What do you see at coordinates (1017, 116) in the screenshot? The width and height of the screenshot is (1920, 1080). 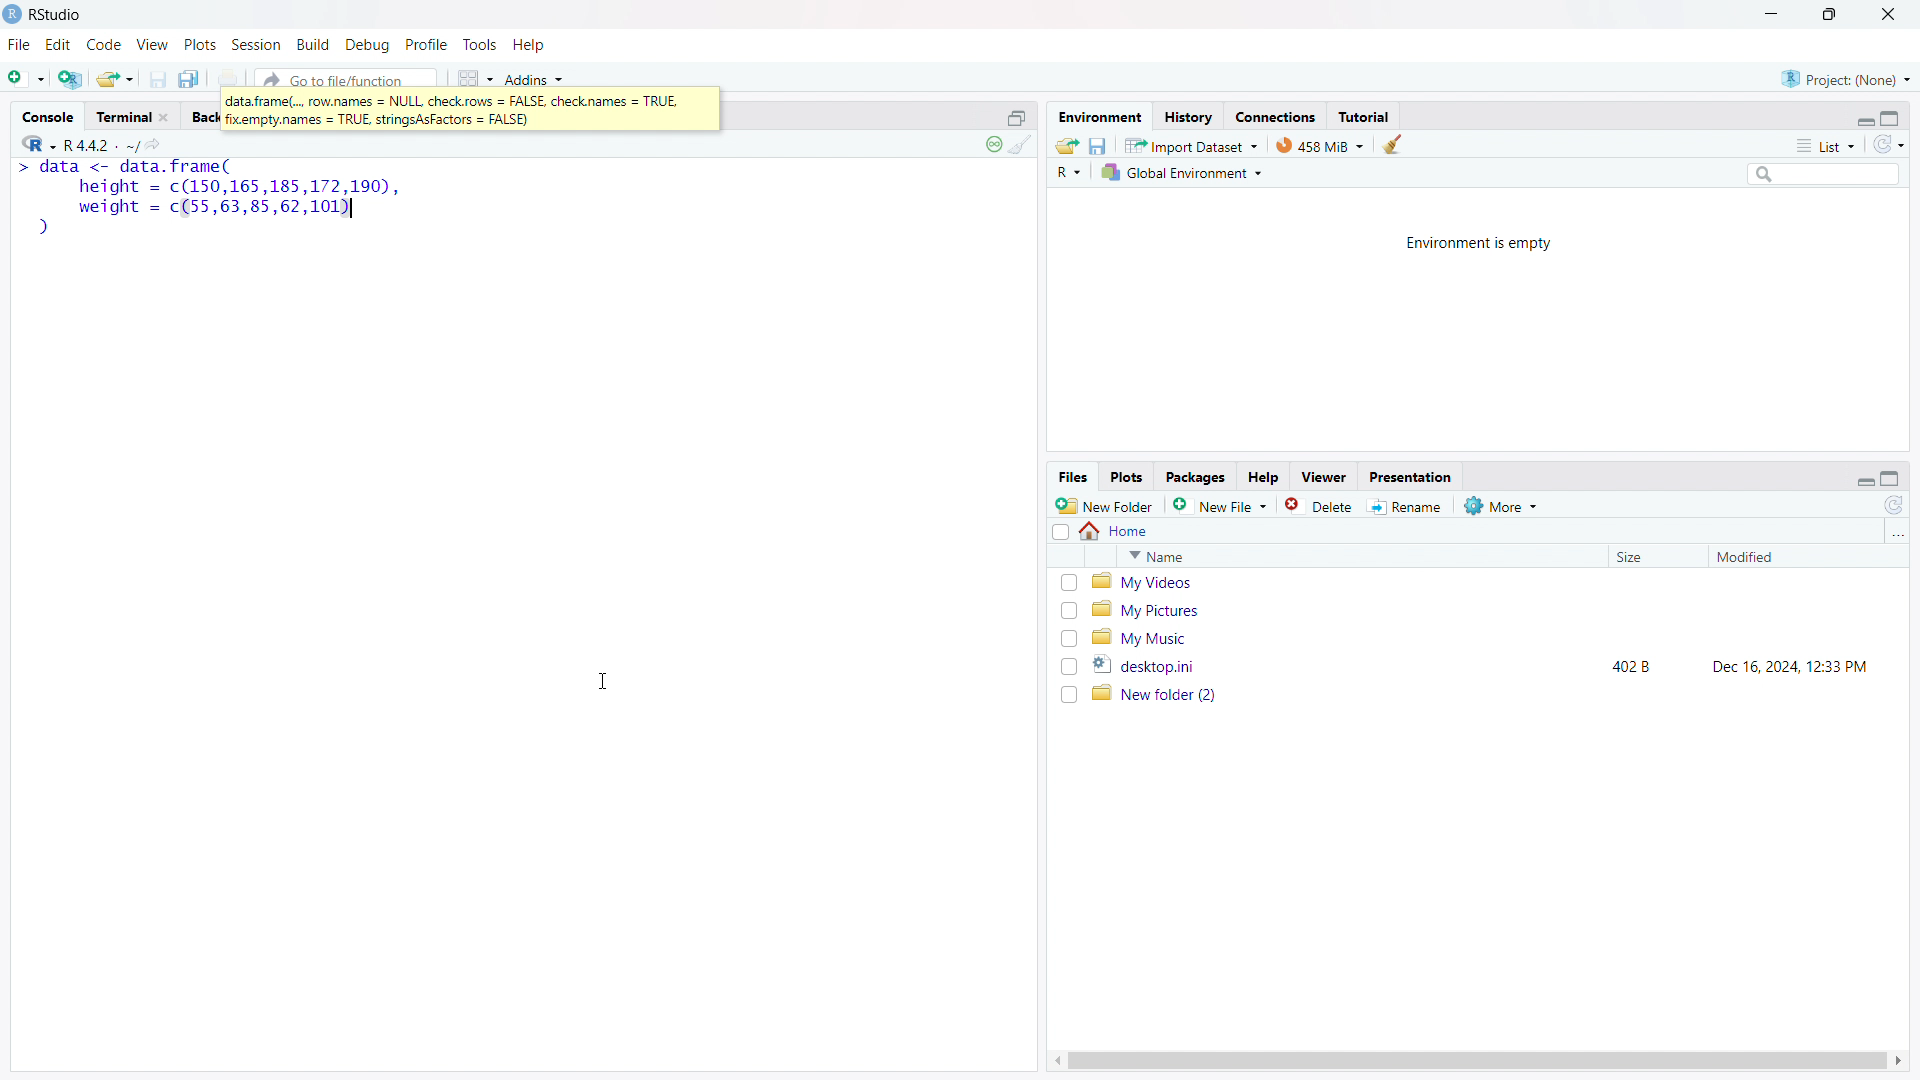 I see `open new console` at bounding box center [1017, 116].